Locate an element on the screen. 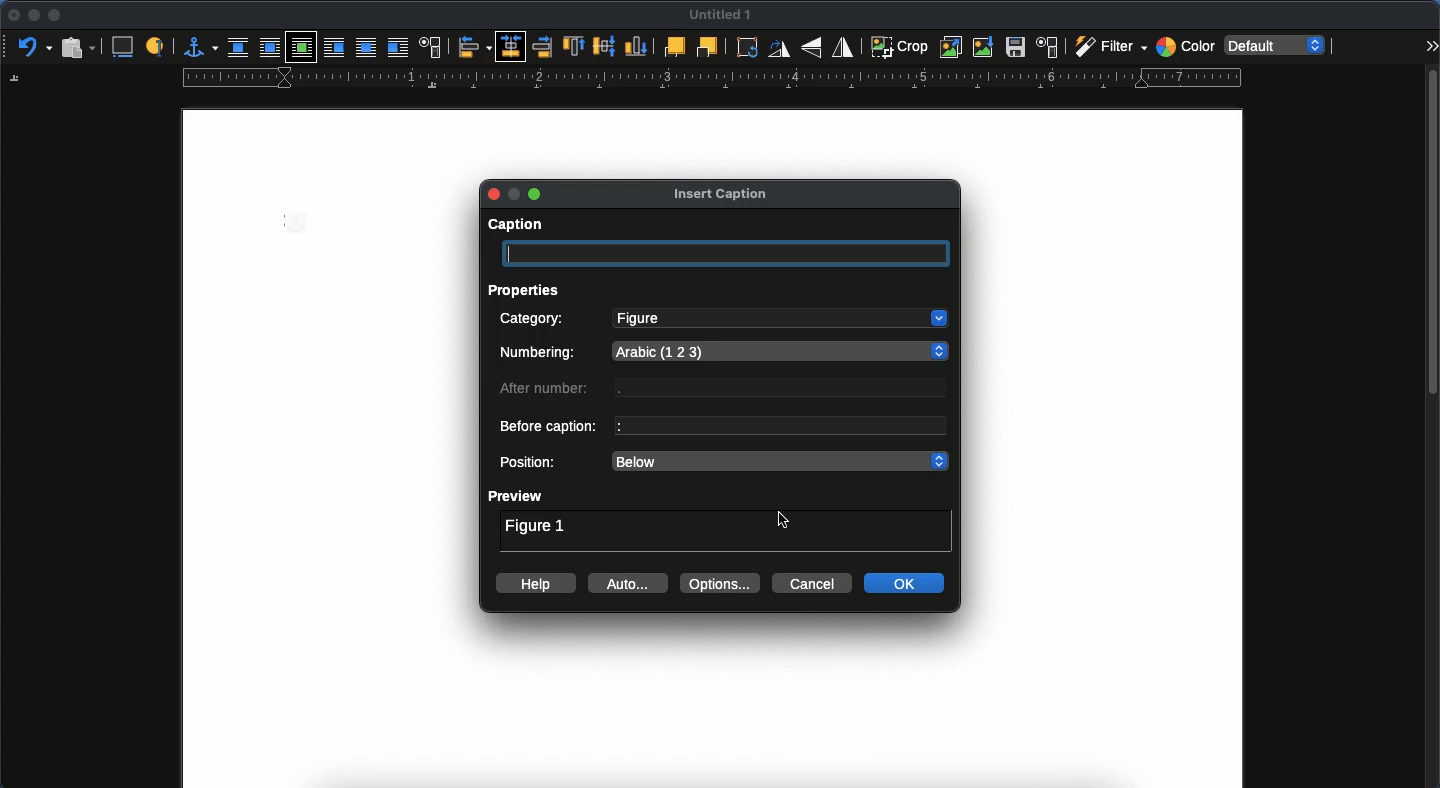 The height and width of the screenshot is (788, 1440). flip horizontally  is located at coordinates (842, 47).